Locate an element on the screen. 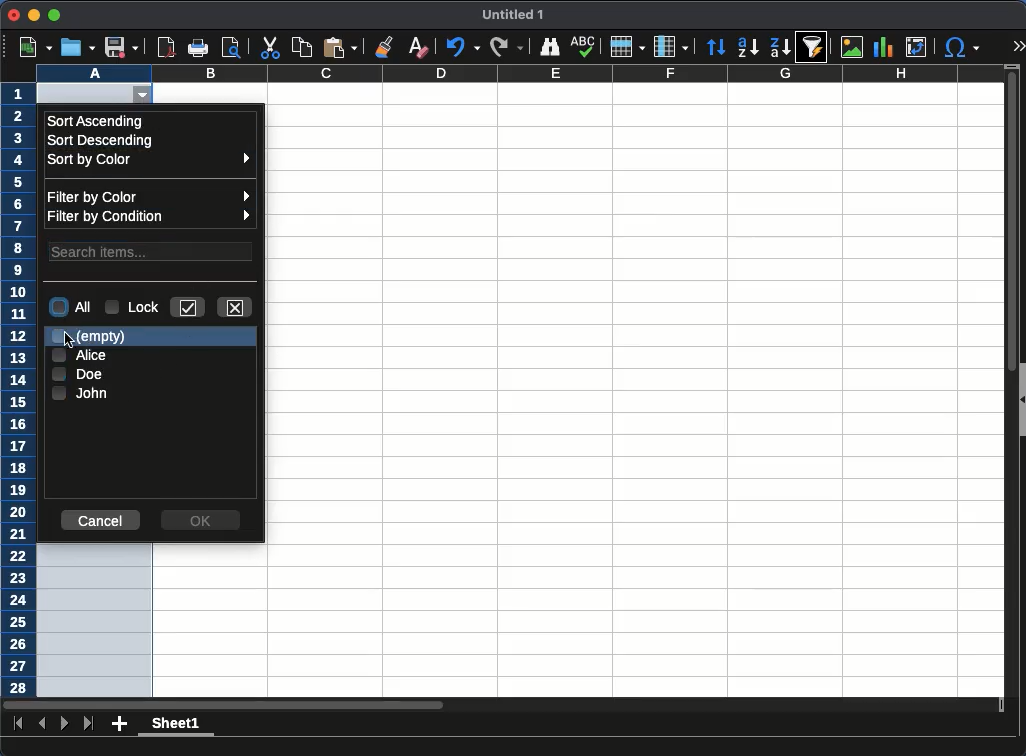  keep is located at coordinates (186, 307).